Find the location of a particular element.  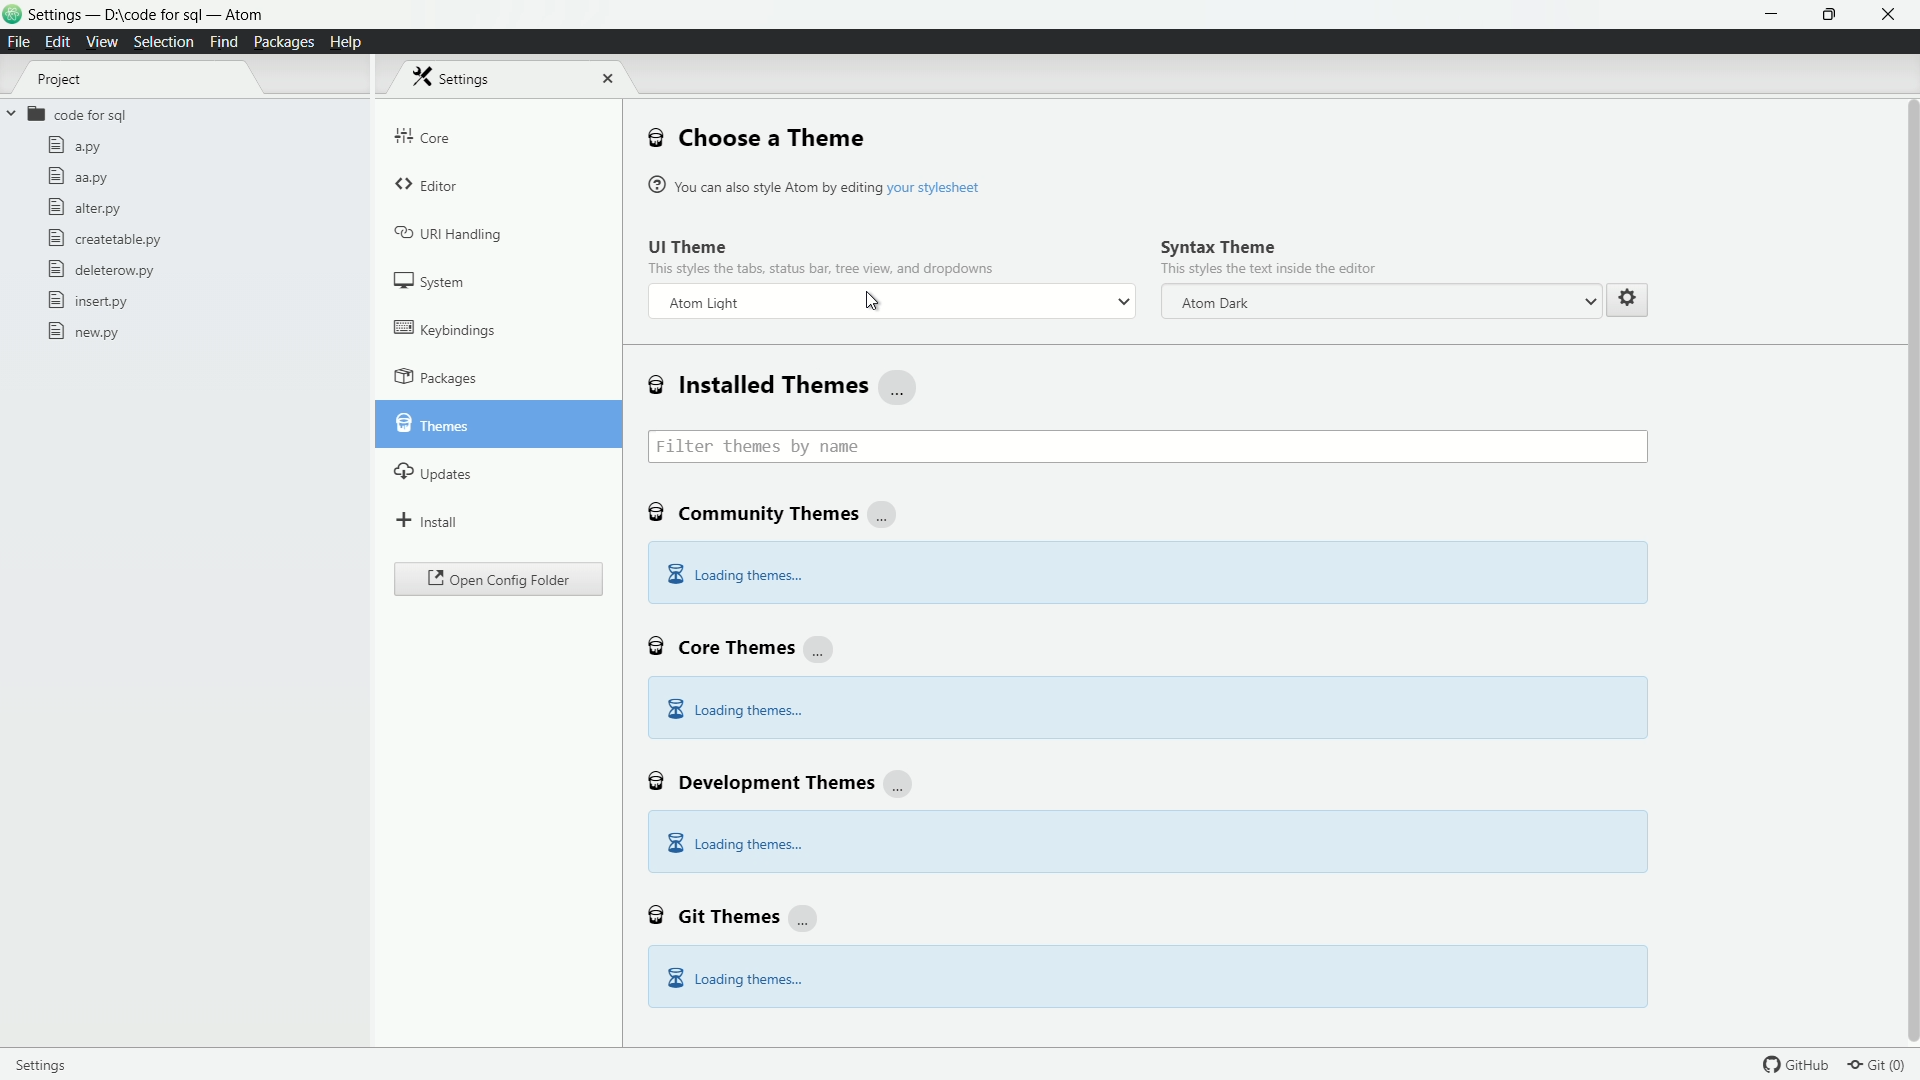

packages menu is located at coordinates (286, 43).